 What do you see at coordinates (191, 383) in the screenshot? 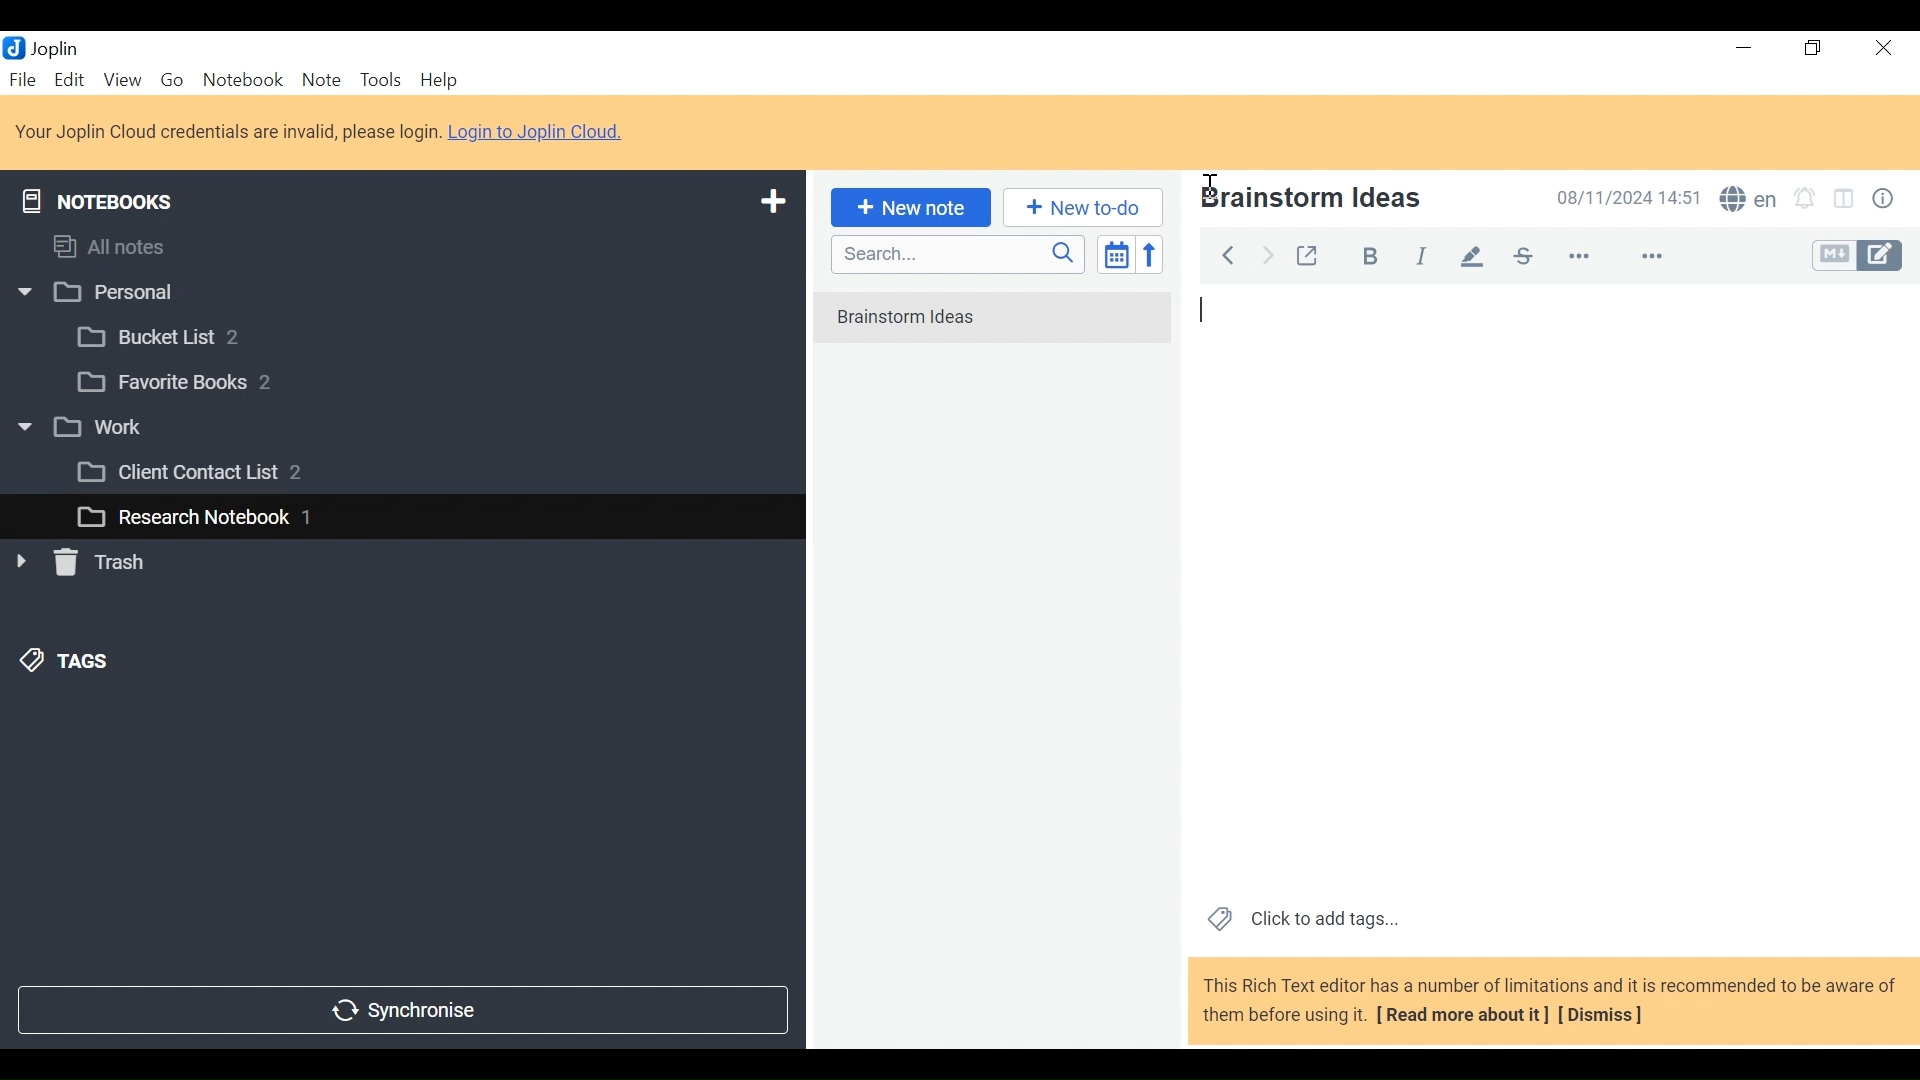
I see `[3 Favorite Books 2` at bounding box center [191, 383].